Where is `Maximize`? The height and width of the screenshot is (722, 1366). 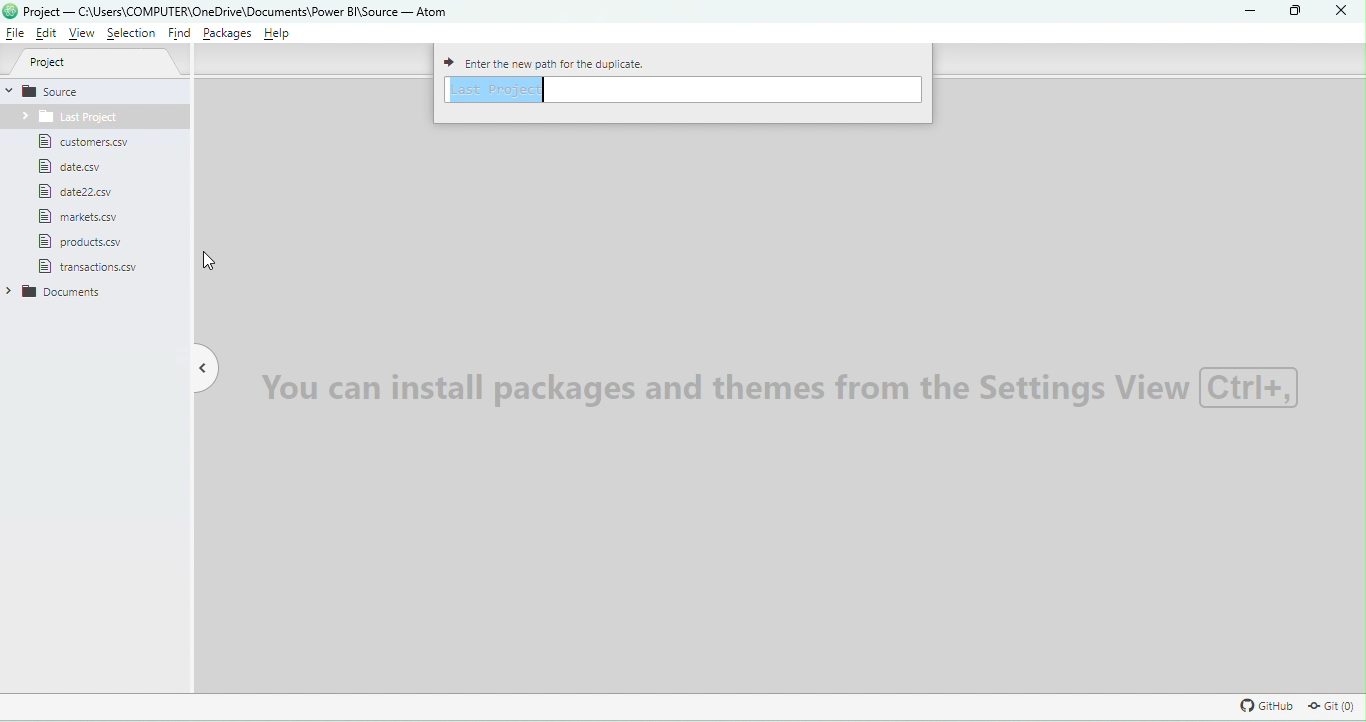 Maximize is located at coordinates (1291, 13).